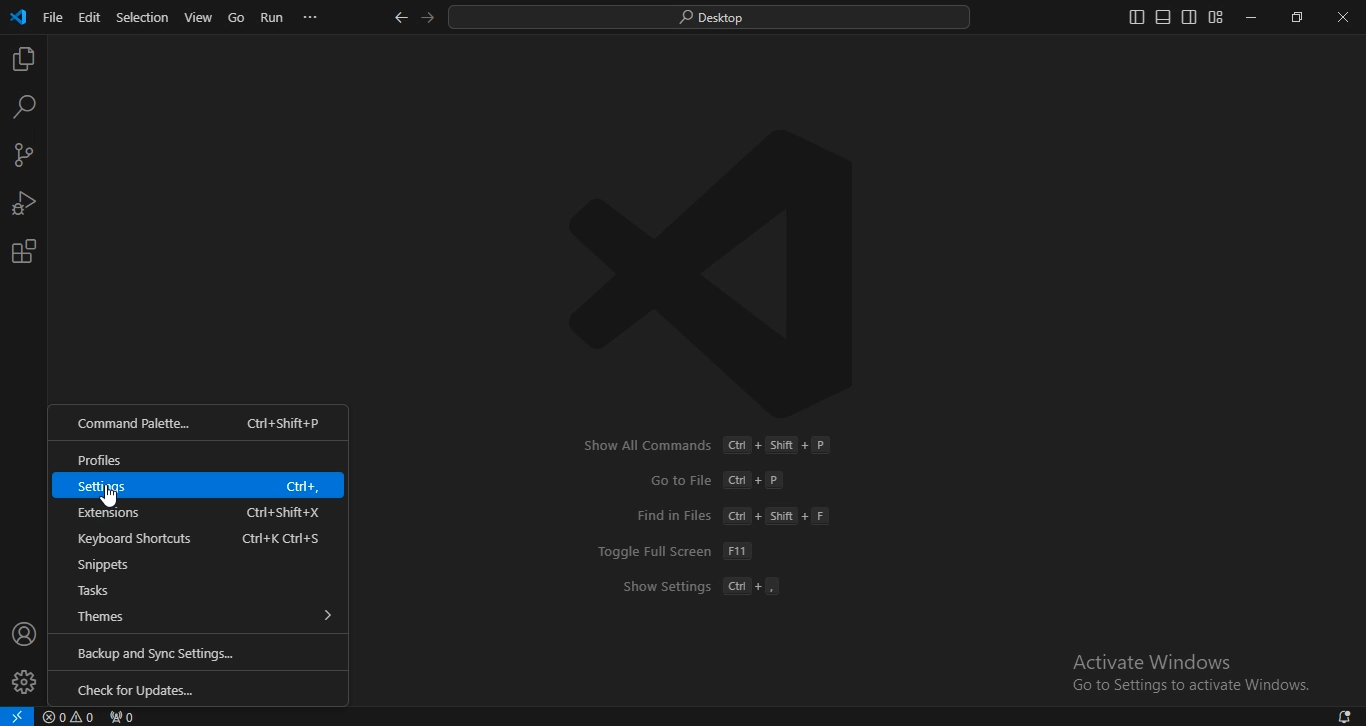  What do you see at coordinates (18, 18) in the screenshot?
I see `vscode icon` at bounding box center [18, 18].